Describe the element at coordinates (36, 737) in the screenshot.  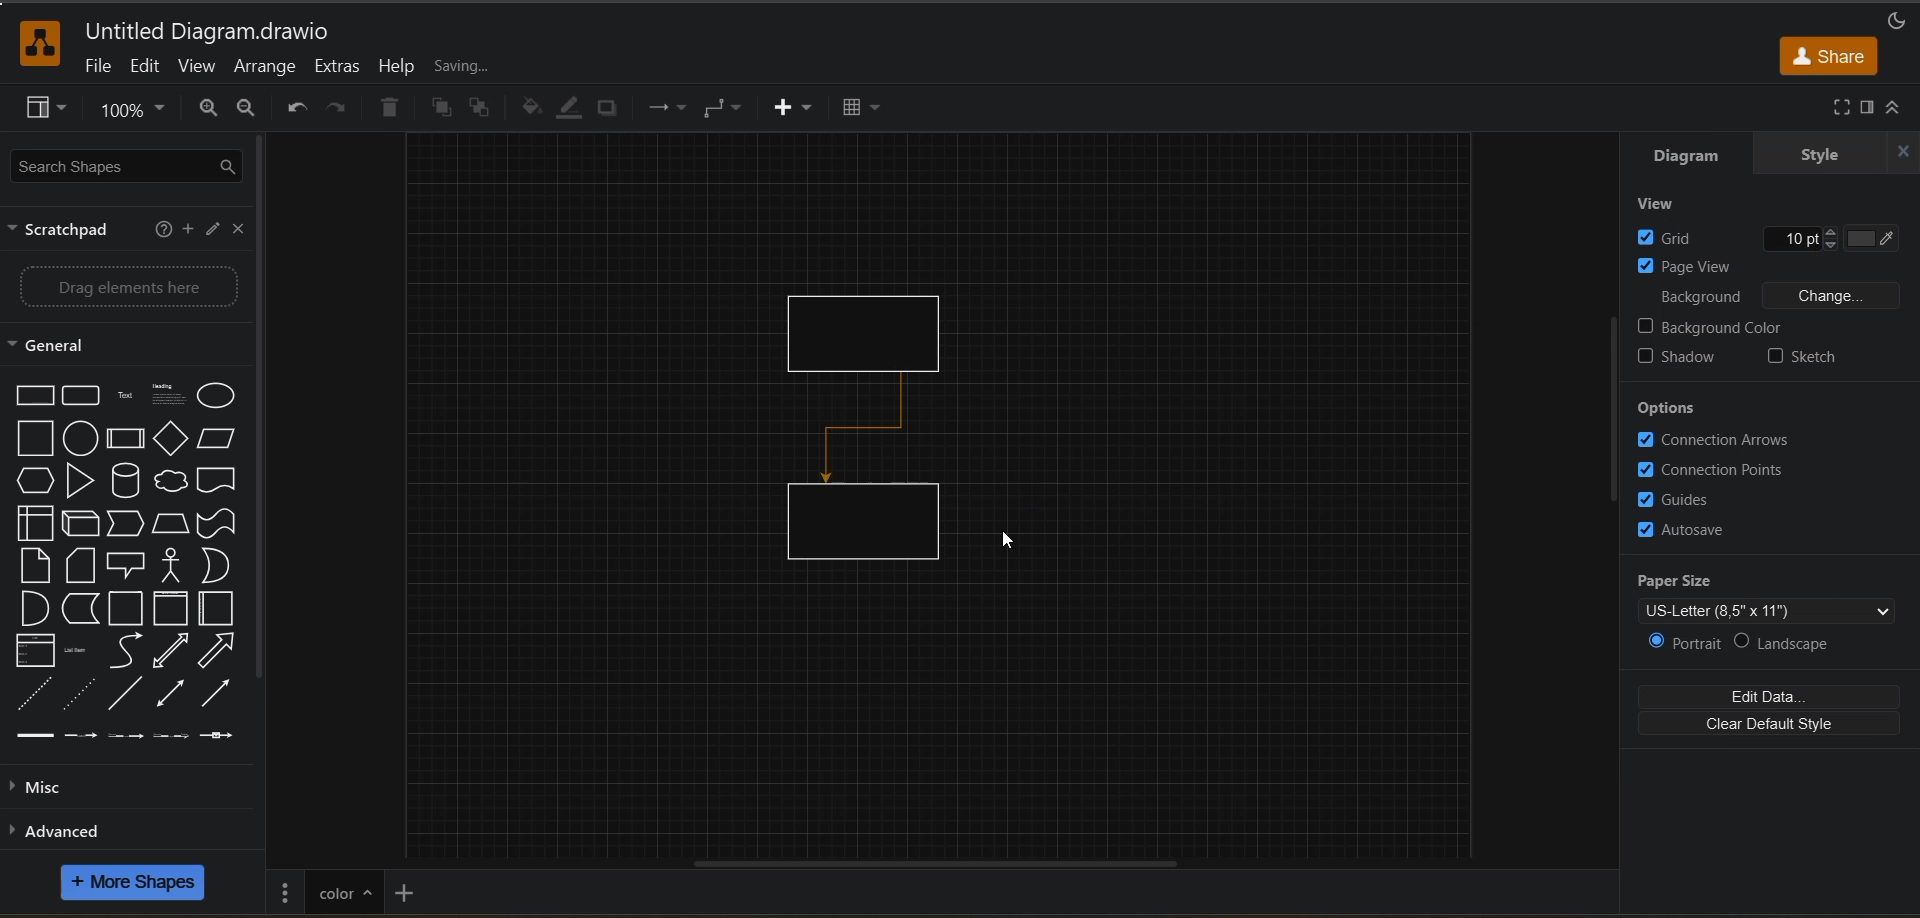
I see `Link` at that location.